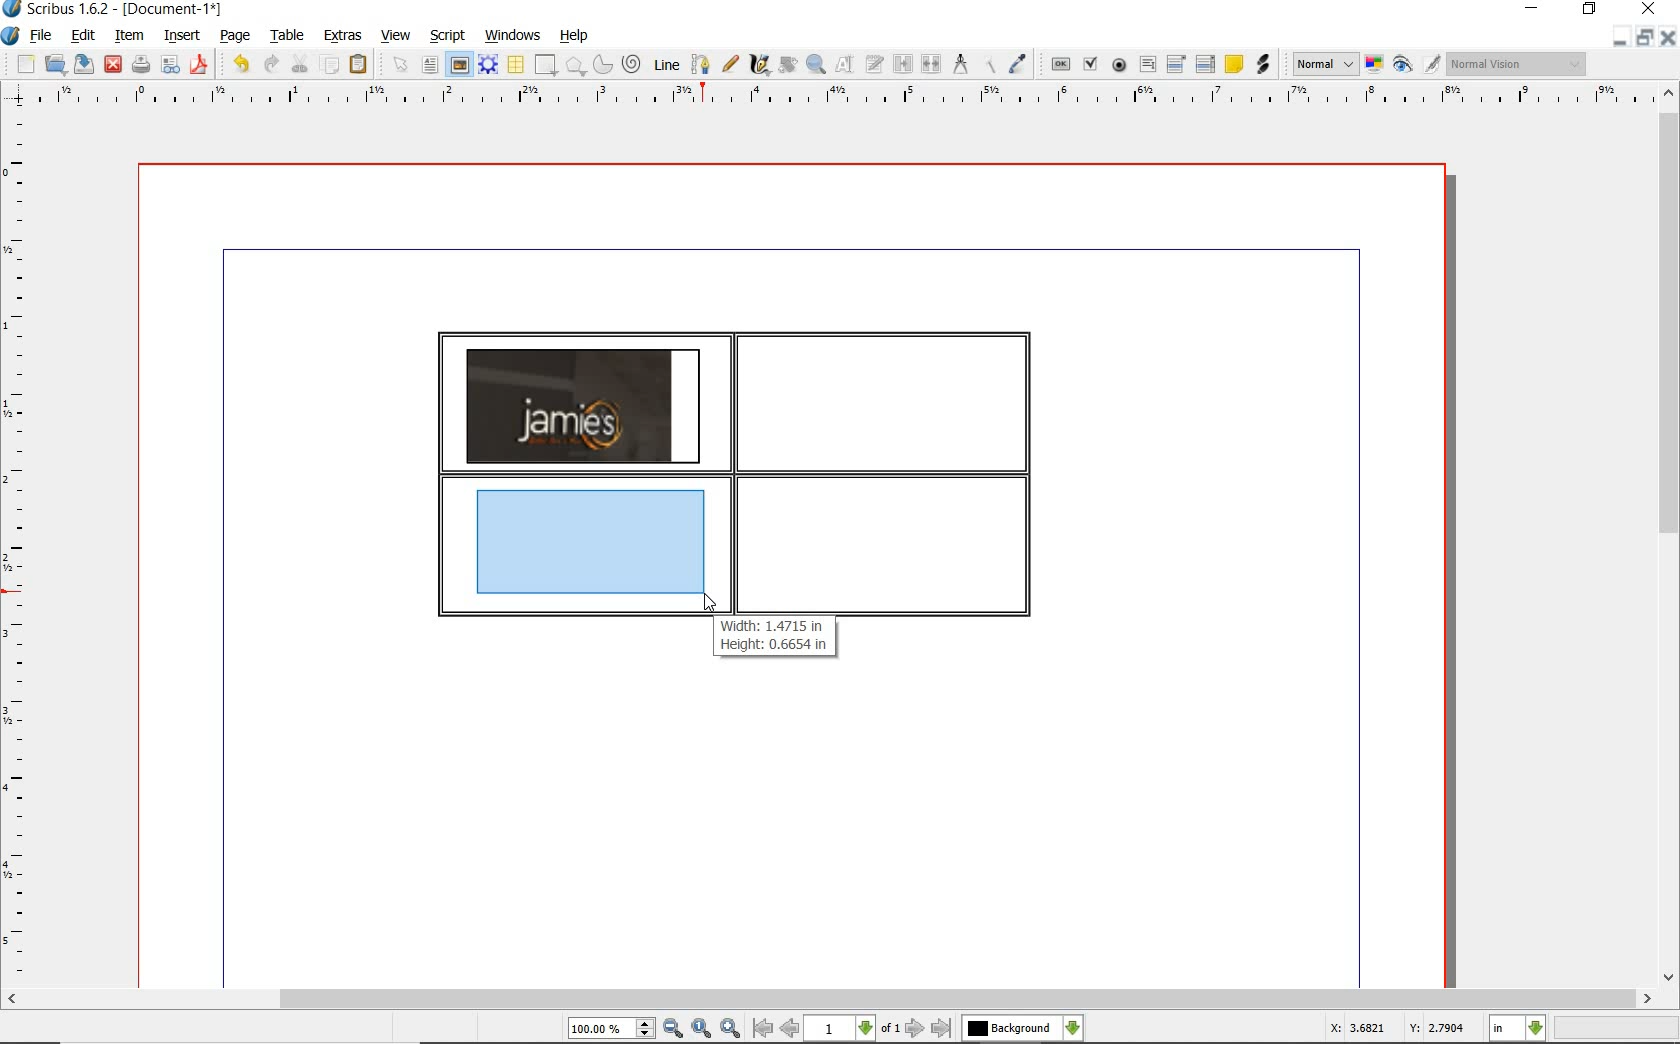  Describe the element at coordinates (701, 1029) in the screenshot. I see `zoom to` at that location.